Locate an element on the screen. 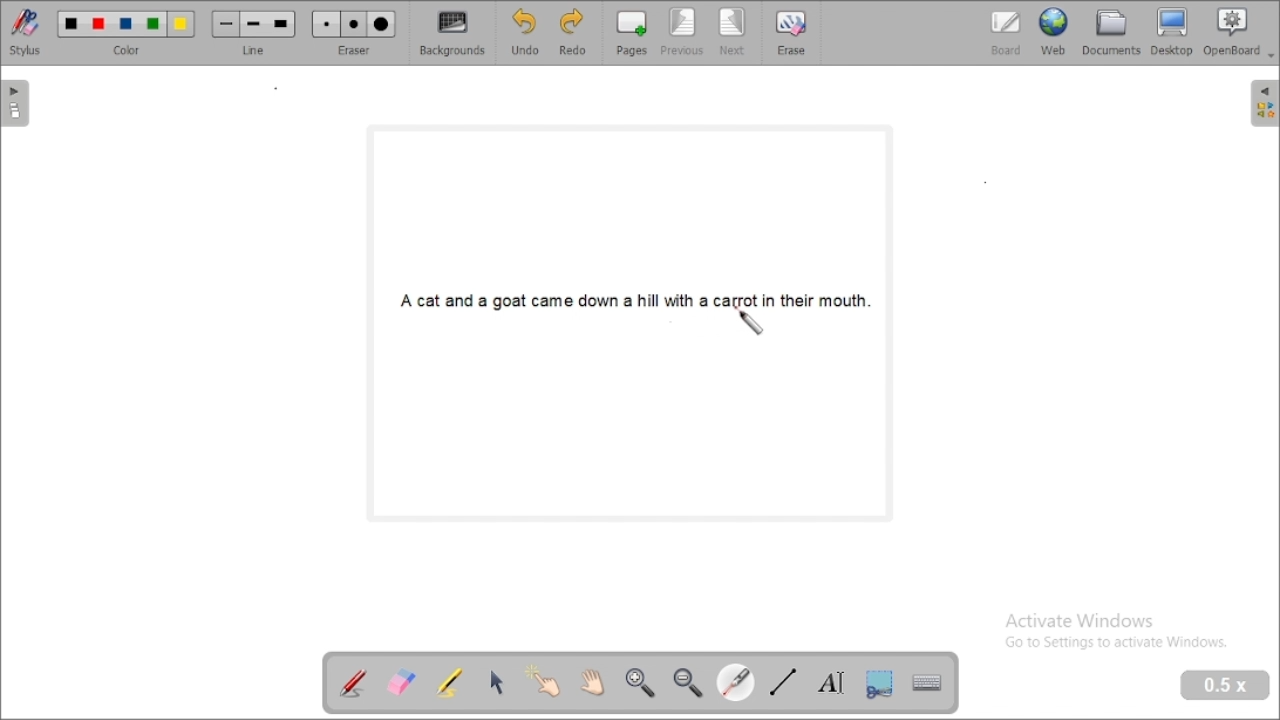  line is located at coordinates (253, 34).